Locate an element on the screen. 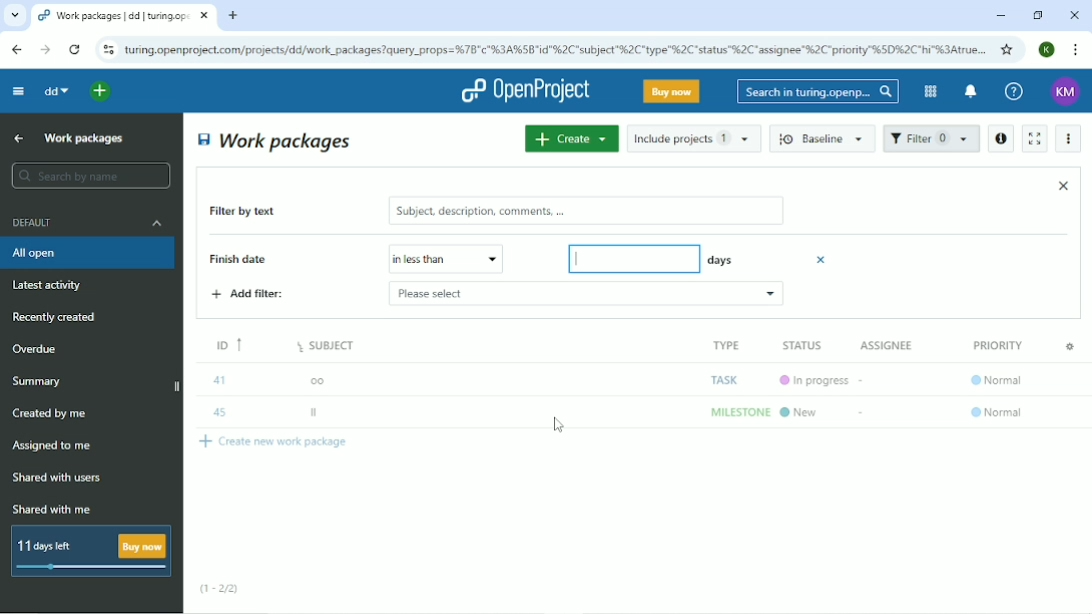 This screenshot has height=614, width=1092. Filter 1 is located at coordinates (931, 140).